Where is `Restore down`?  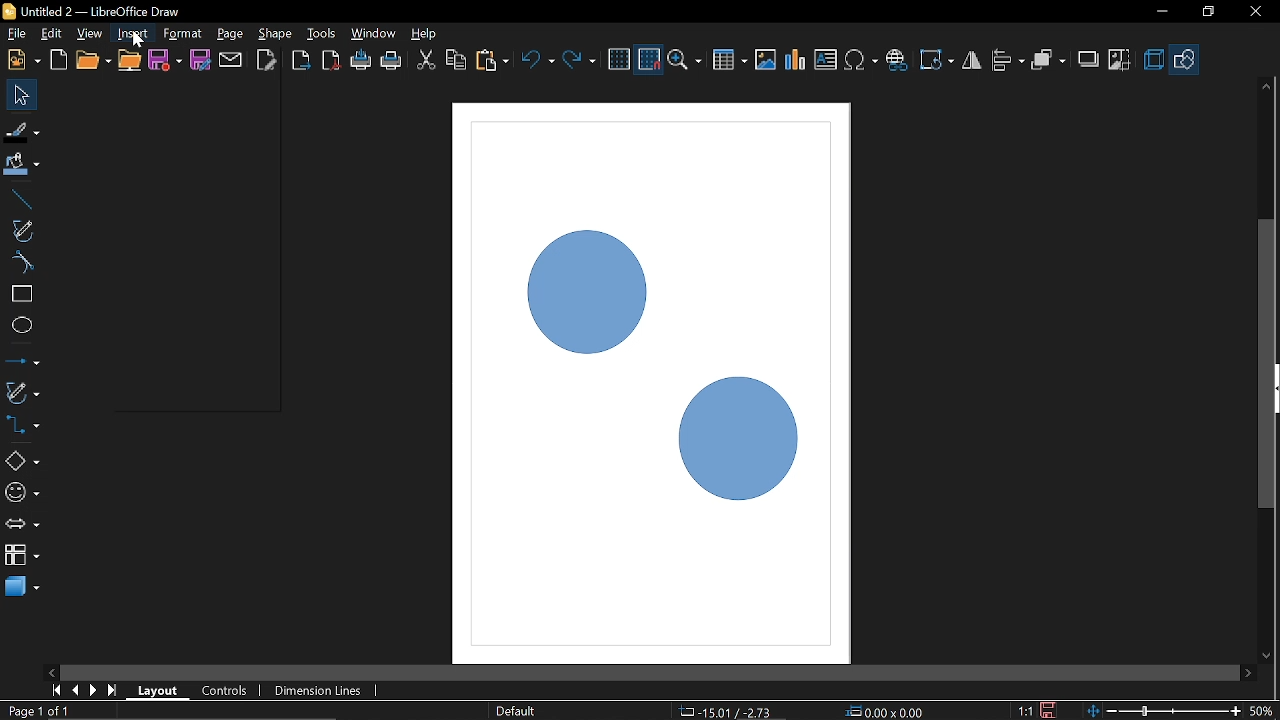
Restore down is located at coordinates (1207, 11).